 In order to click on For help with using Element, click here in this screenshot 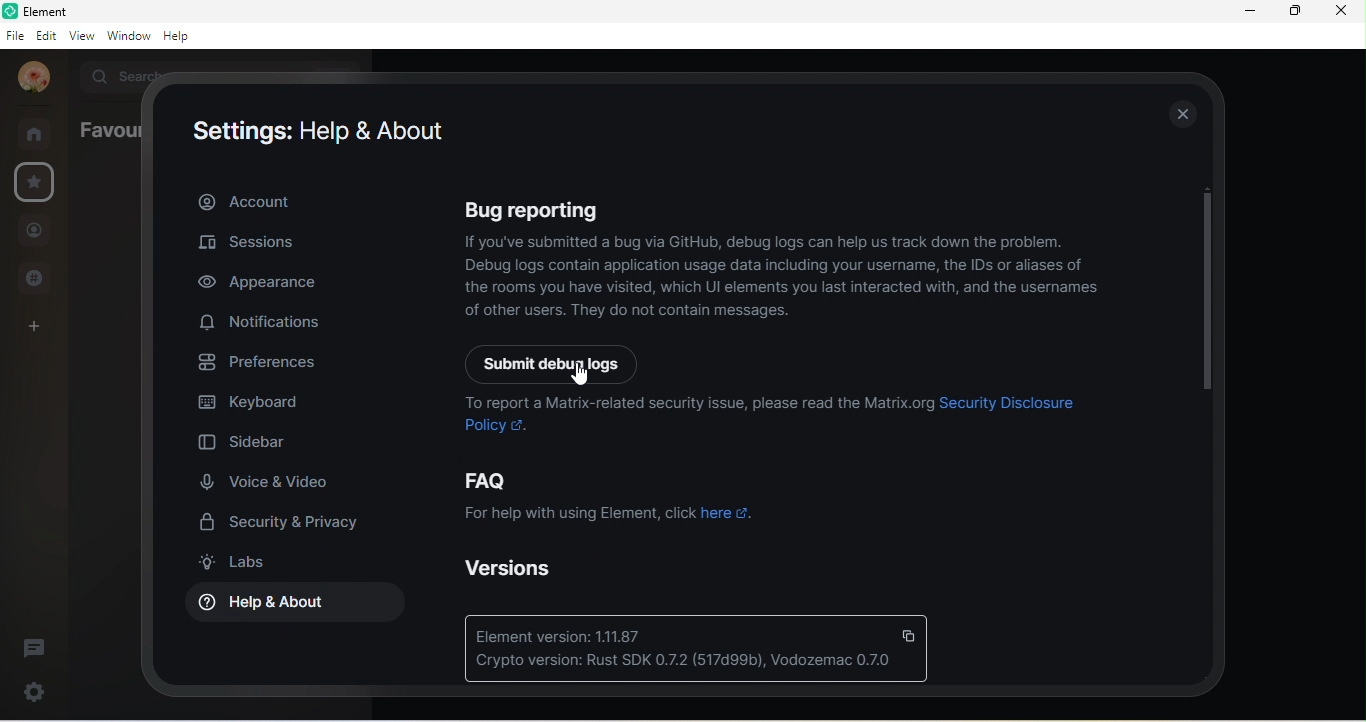, I will do `click(606, 519)`.